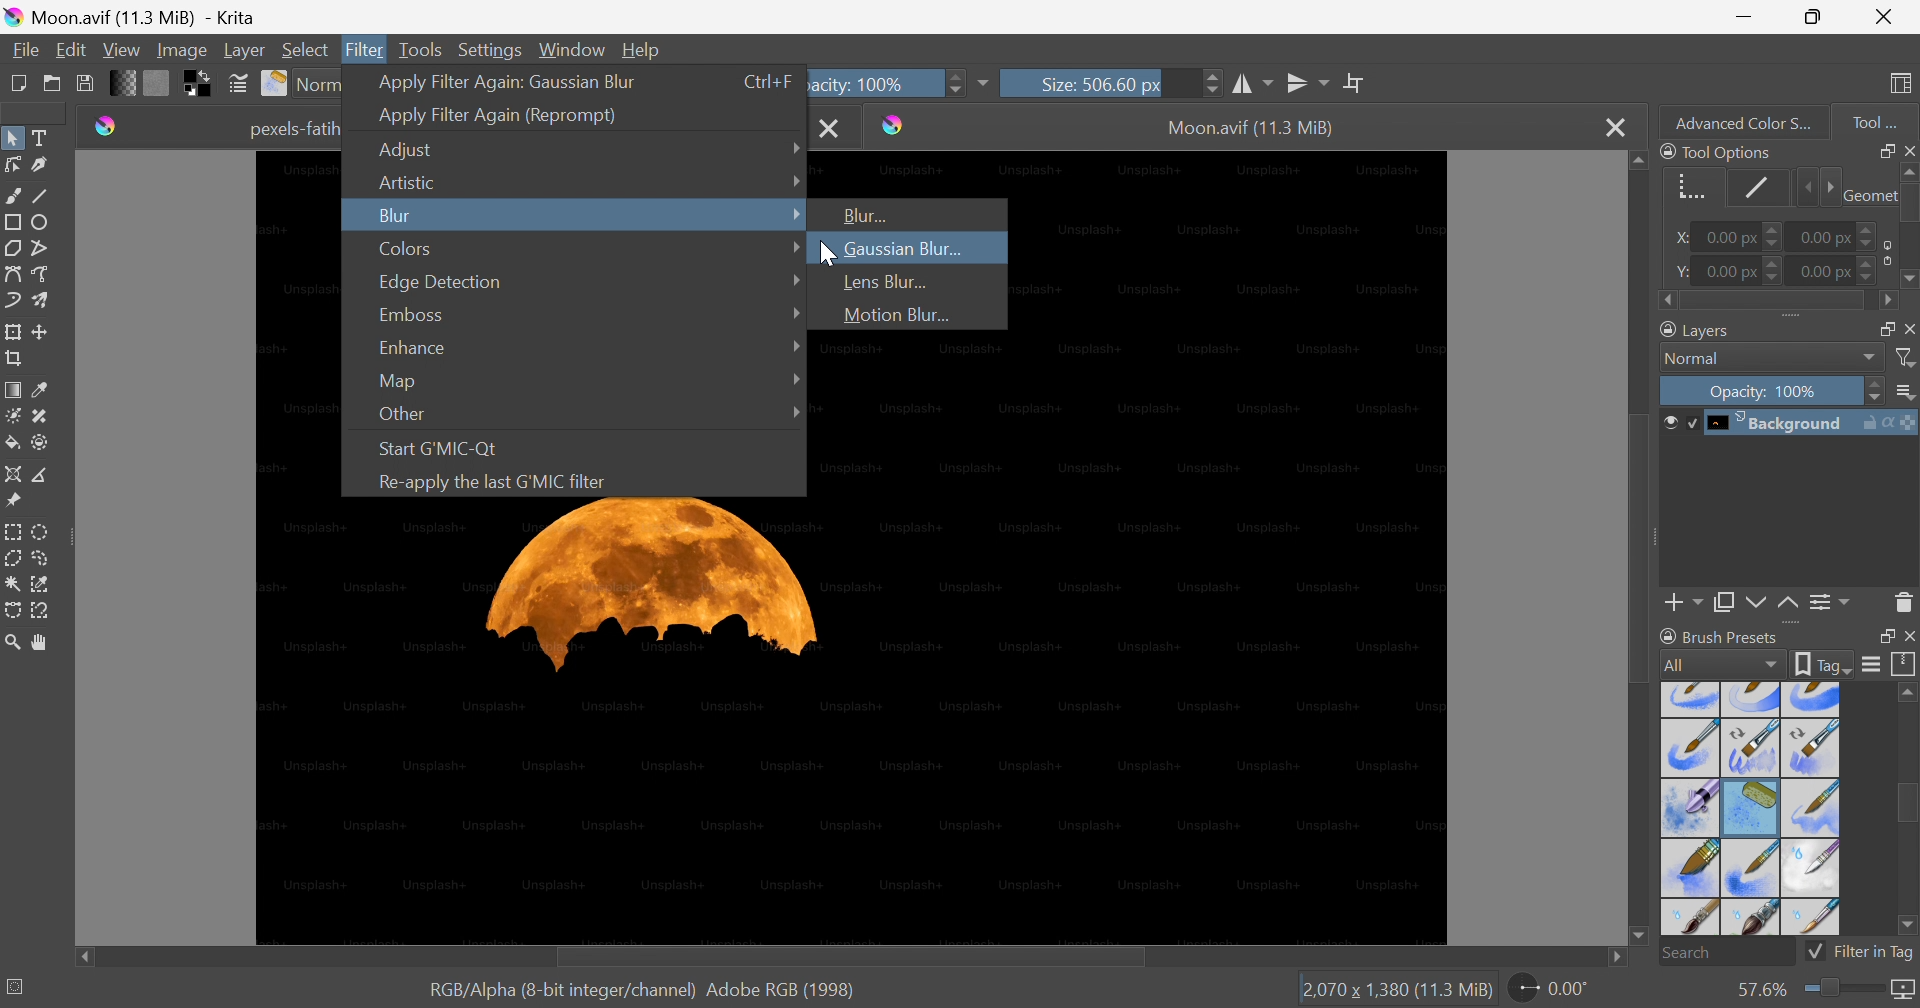  What do you see at coordinates (15, 194) in the screenshot?
I see `Freehand brush tool` at bounding box center [15, 194].